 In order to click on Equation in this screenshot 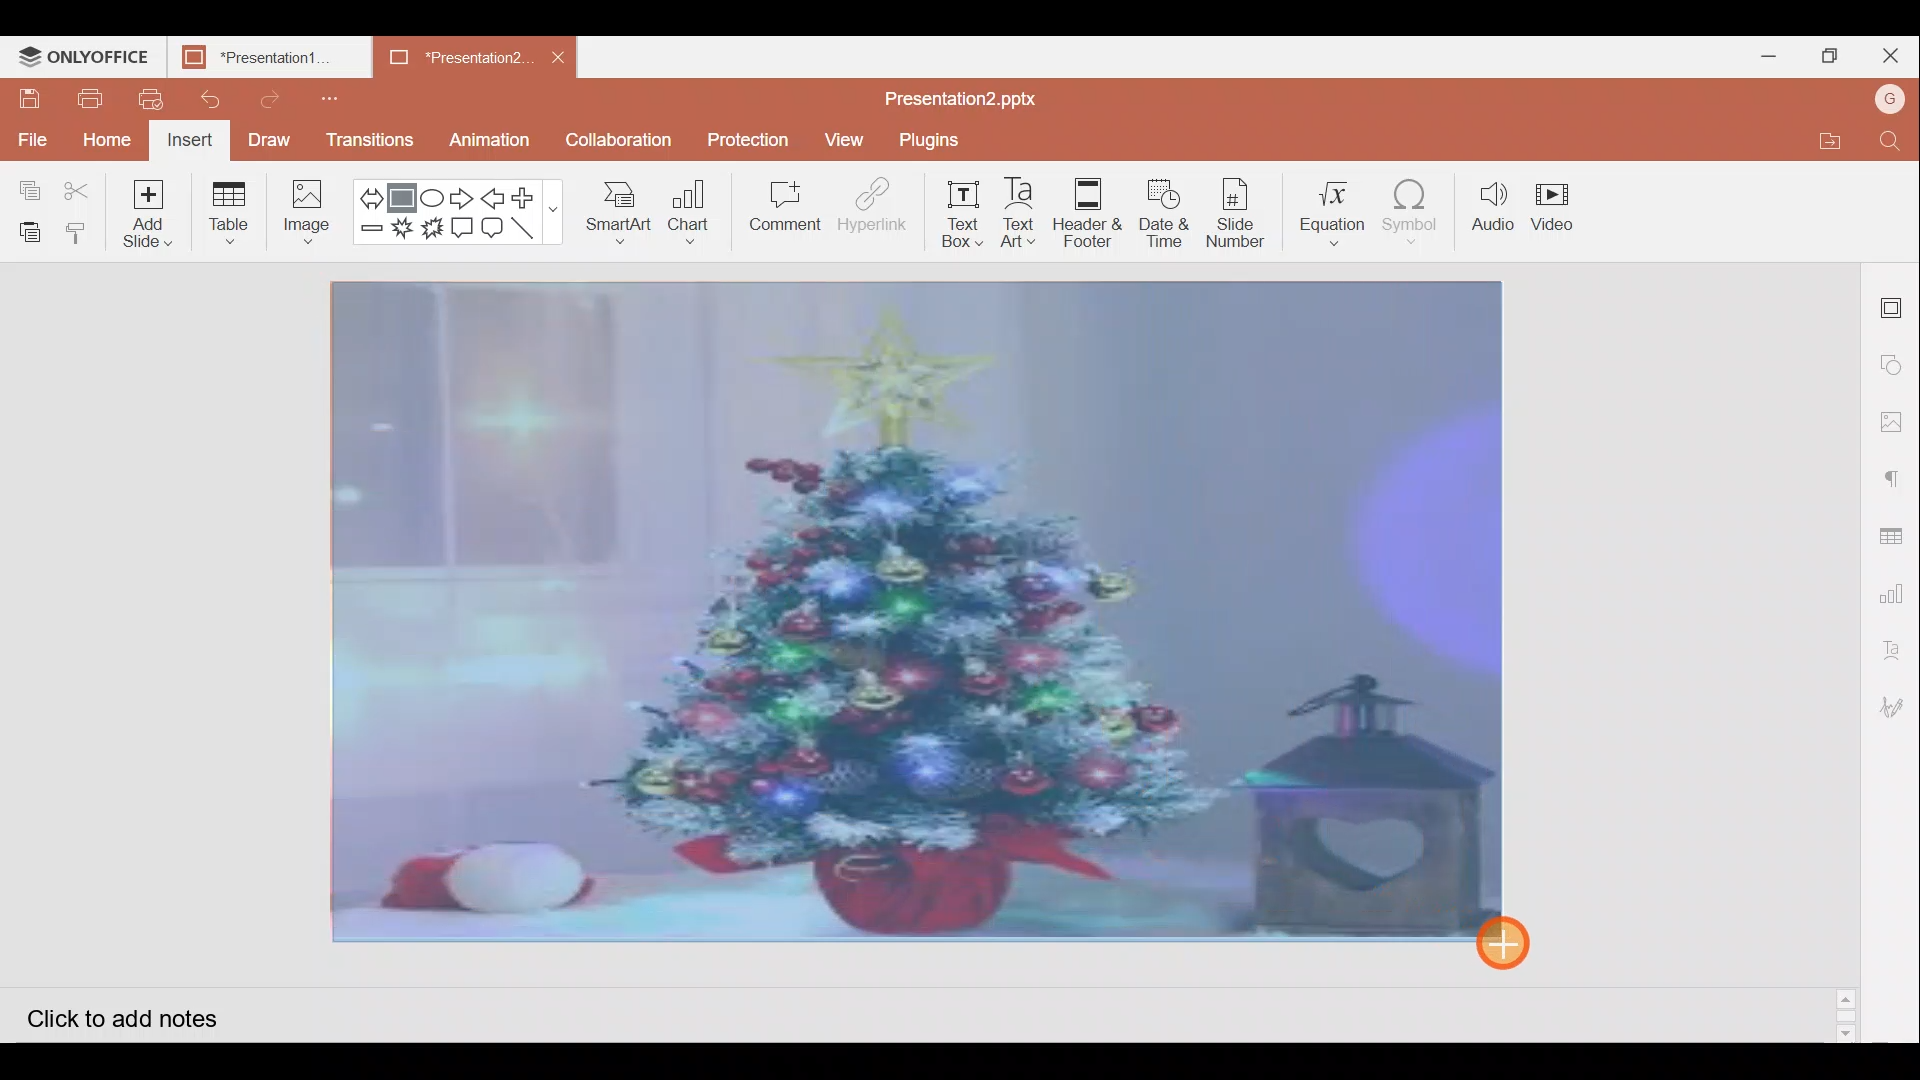, I will do `click(1332, 209)`.